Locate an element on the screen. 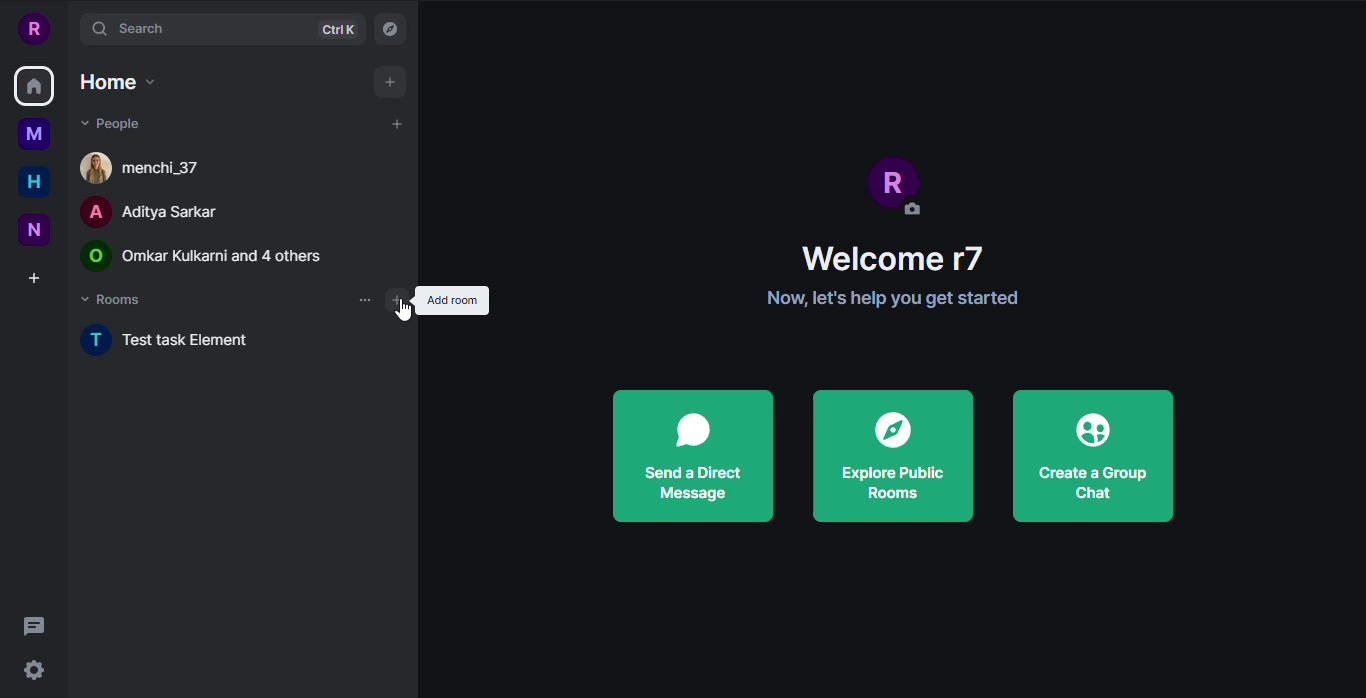  create a group chat is located at coordinates (1095, 453).